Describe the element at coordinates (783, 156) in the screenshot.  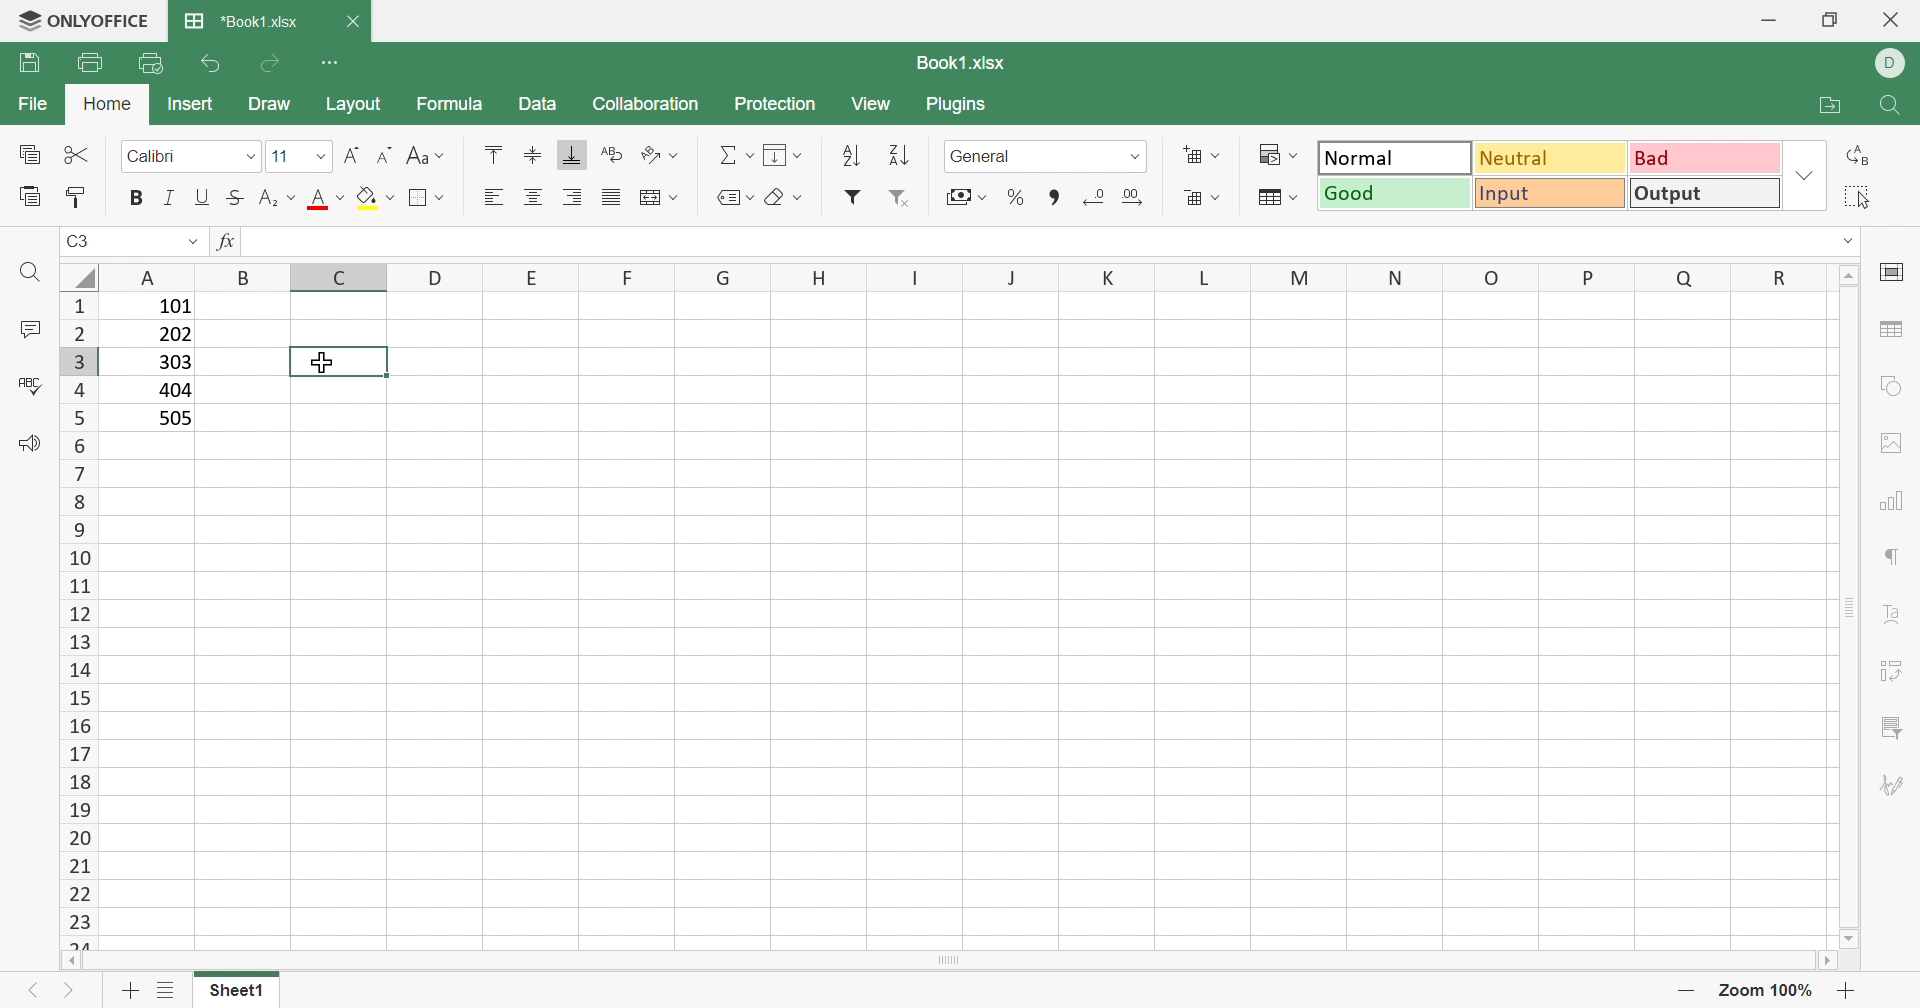
I see `Fill` at that location.